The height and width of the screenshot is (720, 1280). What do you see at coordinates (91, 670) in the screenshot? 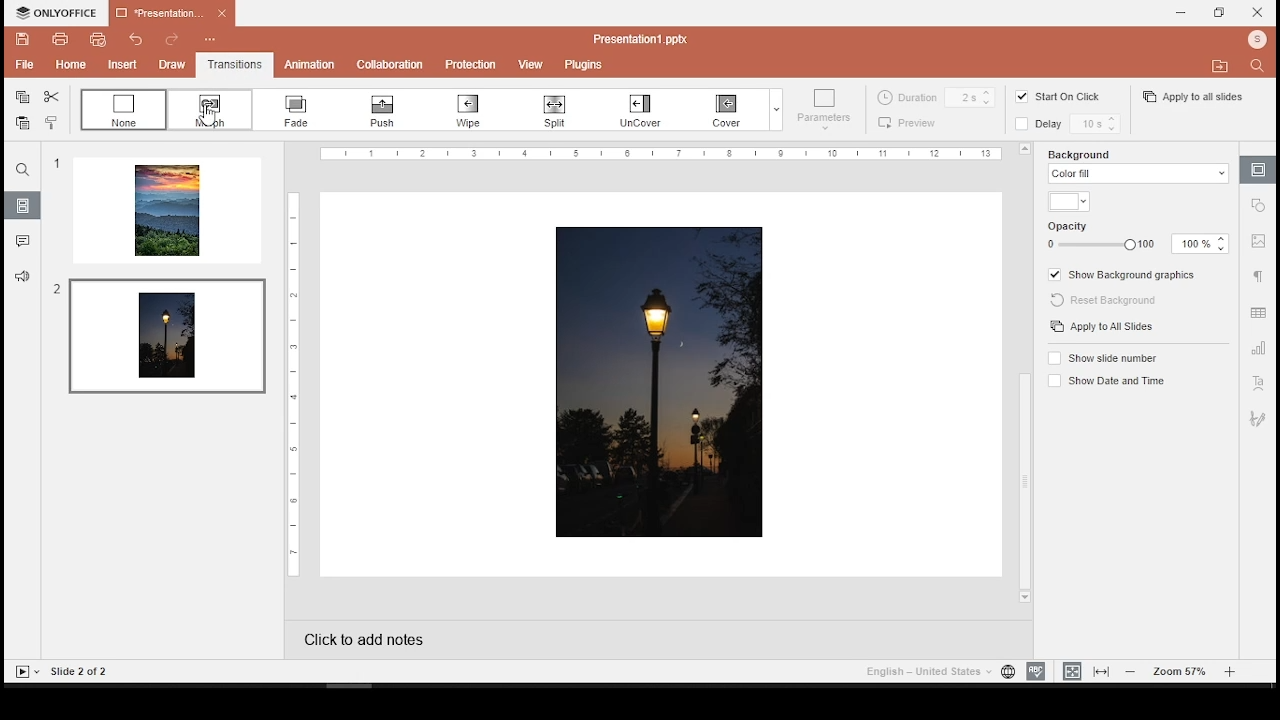
I see `Slide 1 0 2` at bounding box center [91, 670].